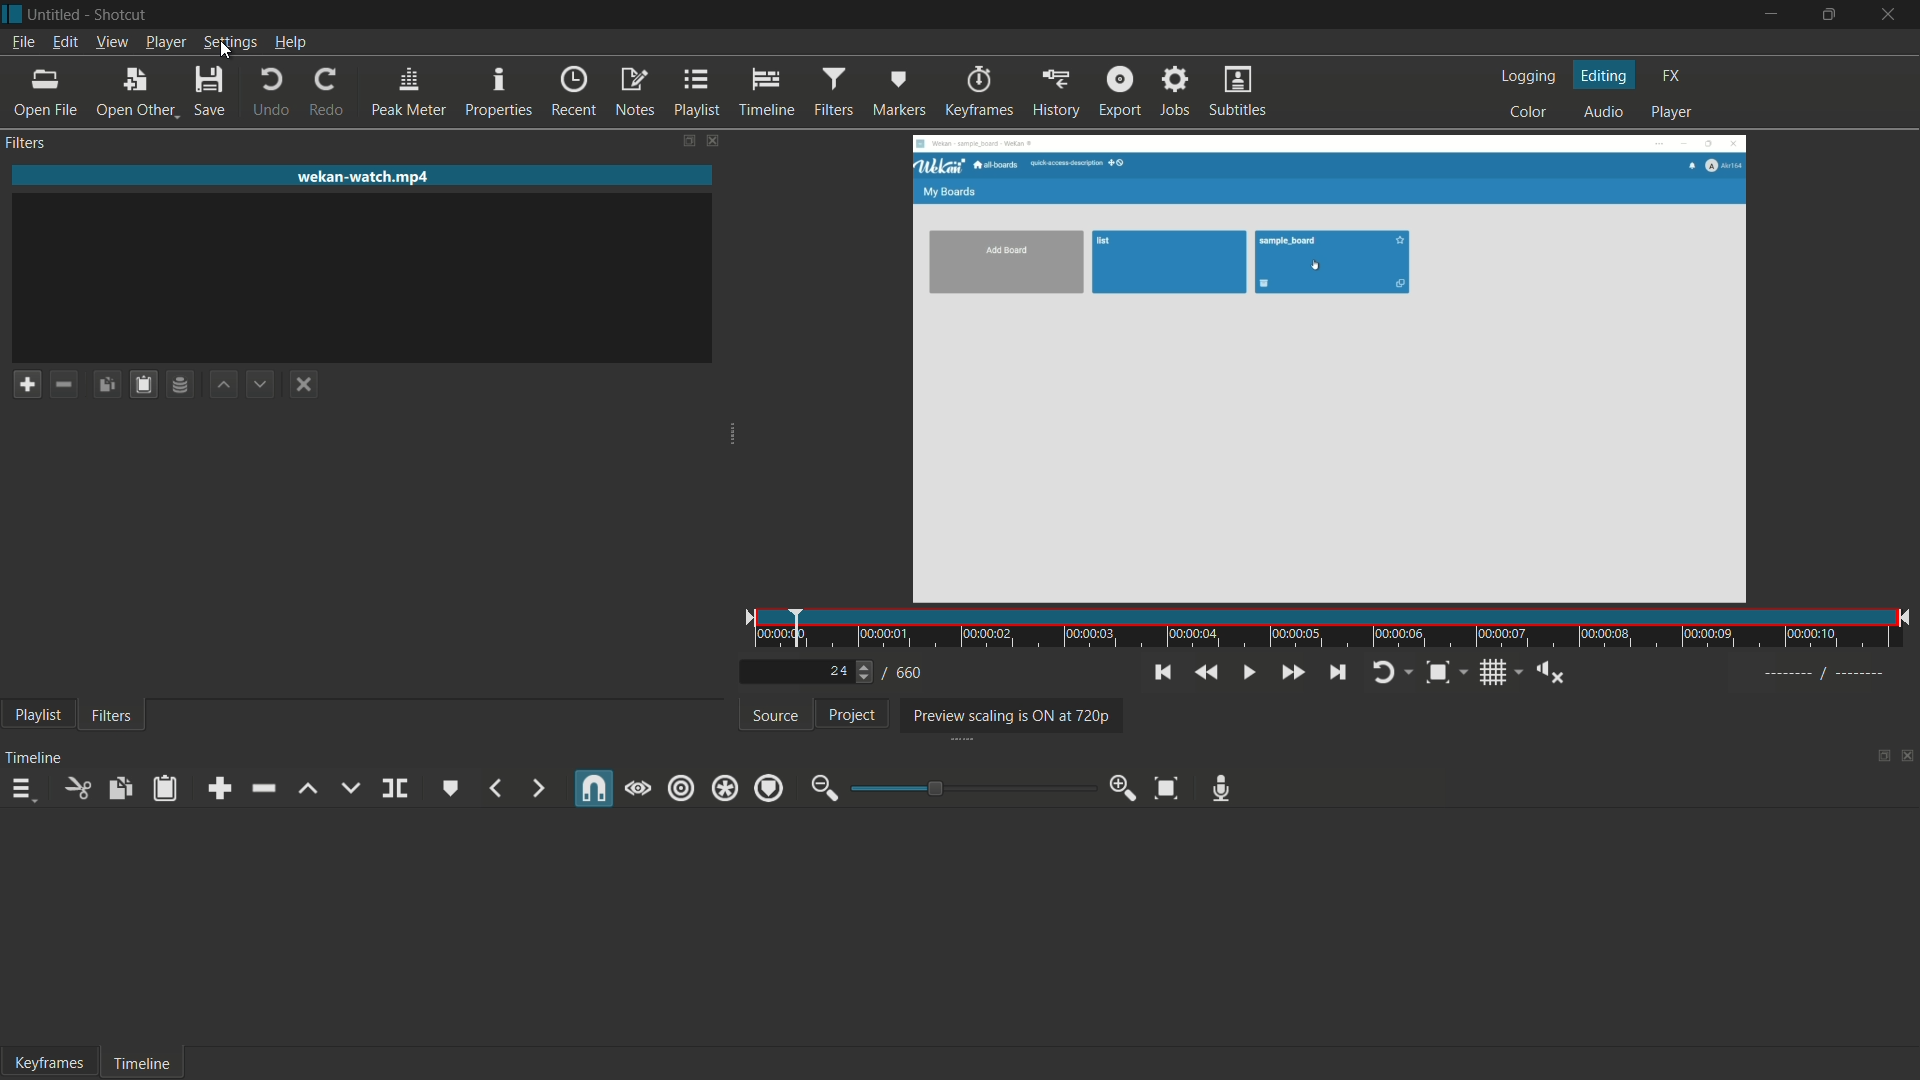  What do you see at coordinates (212, 91) in the screenshot?
I see `save` at bounding box center [212, 91].